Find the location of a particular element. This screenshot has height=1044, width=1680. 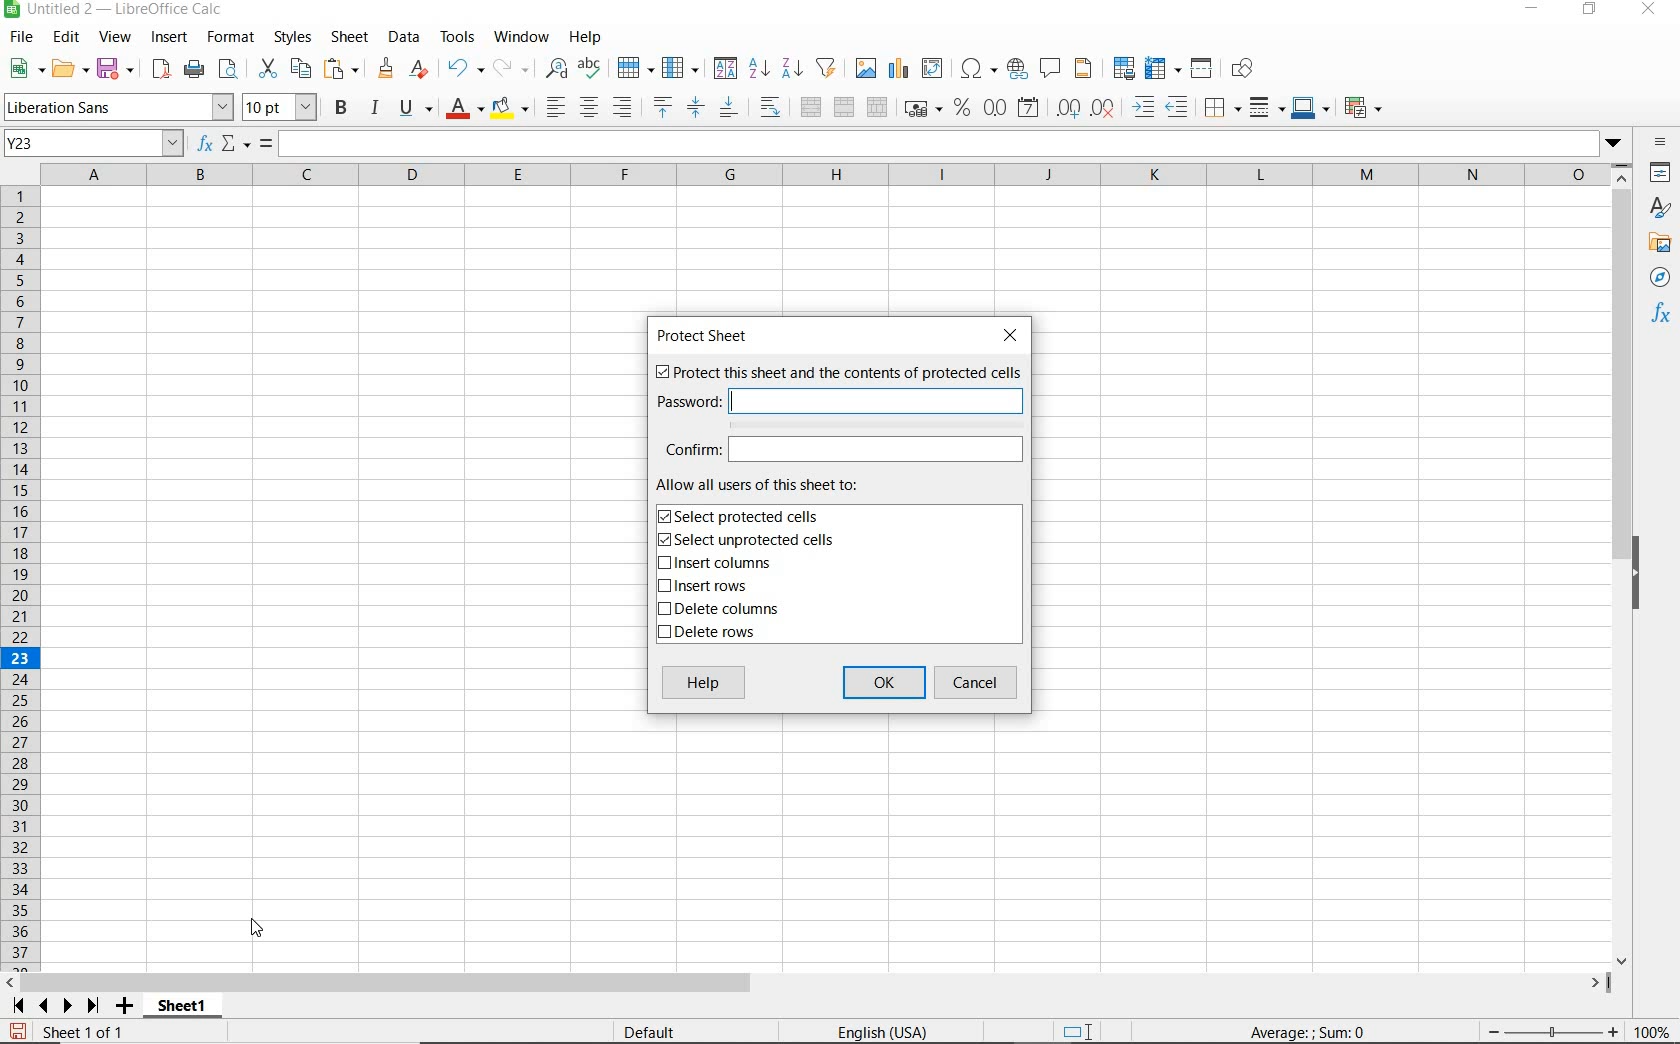

cursor is located at coordinates (260, 926).